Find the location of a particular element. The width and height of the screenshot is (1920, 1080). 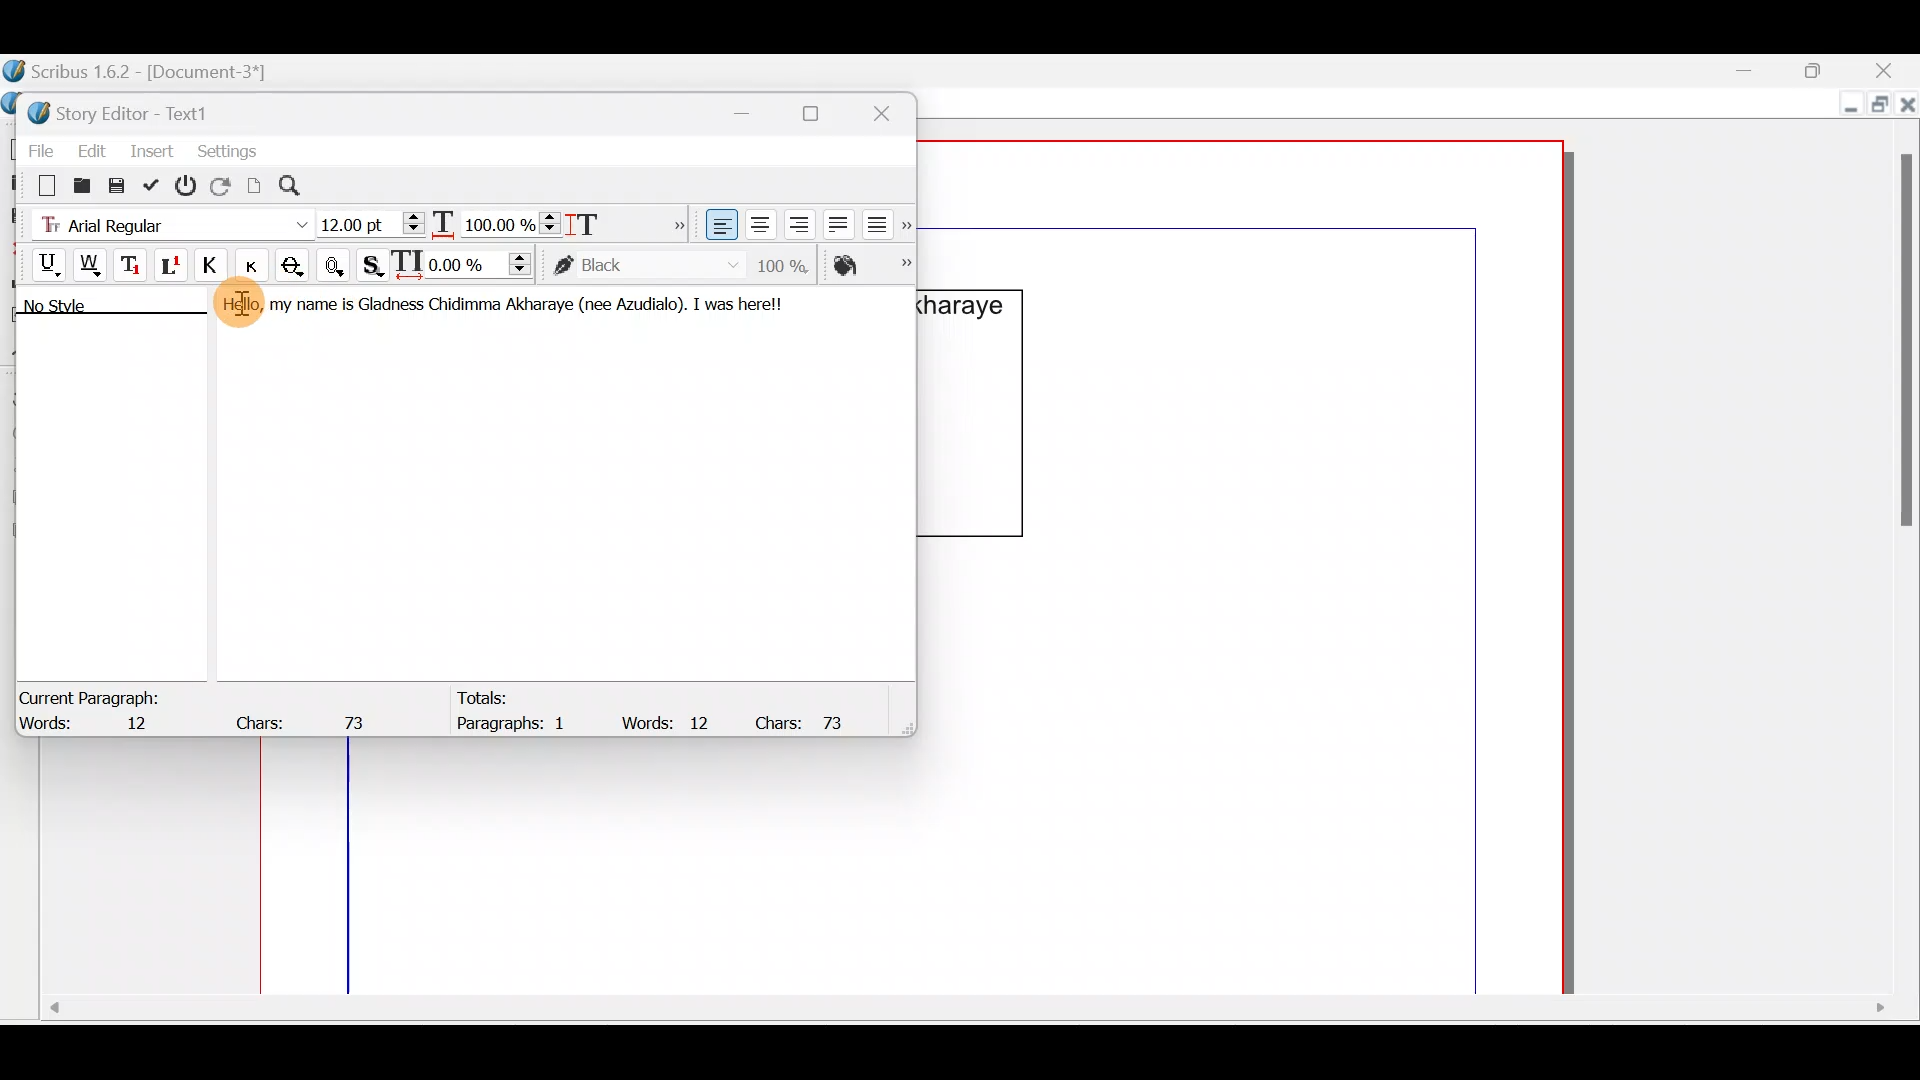

No style is located at coordinates (77, 309).